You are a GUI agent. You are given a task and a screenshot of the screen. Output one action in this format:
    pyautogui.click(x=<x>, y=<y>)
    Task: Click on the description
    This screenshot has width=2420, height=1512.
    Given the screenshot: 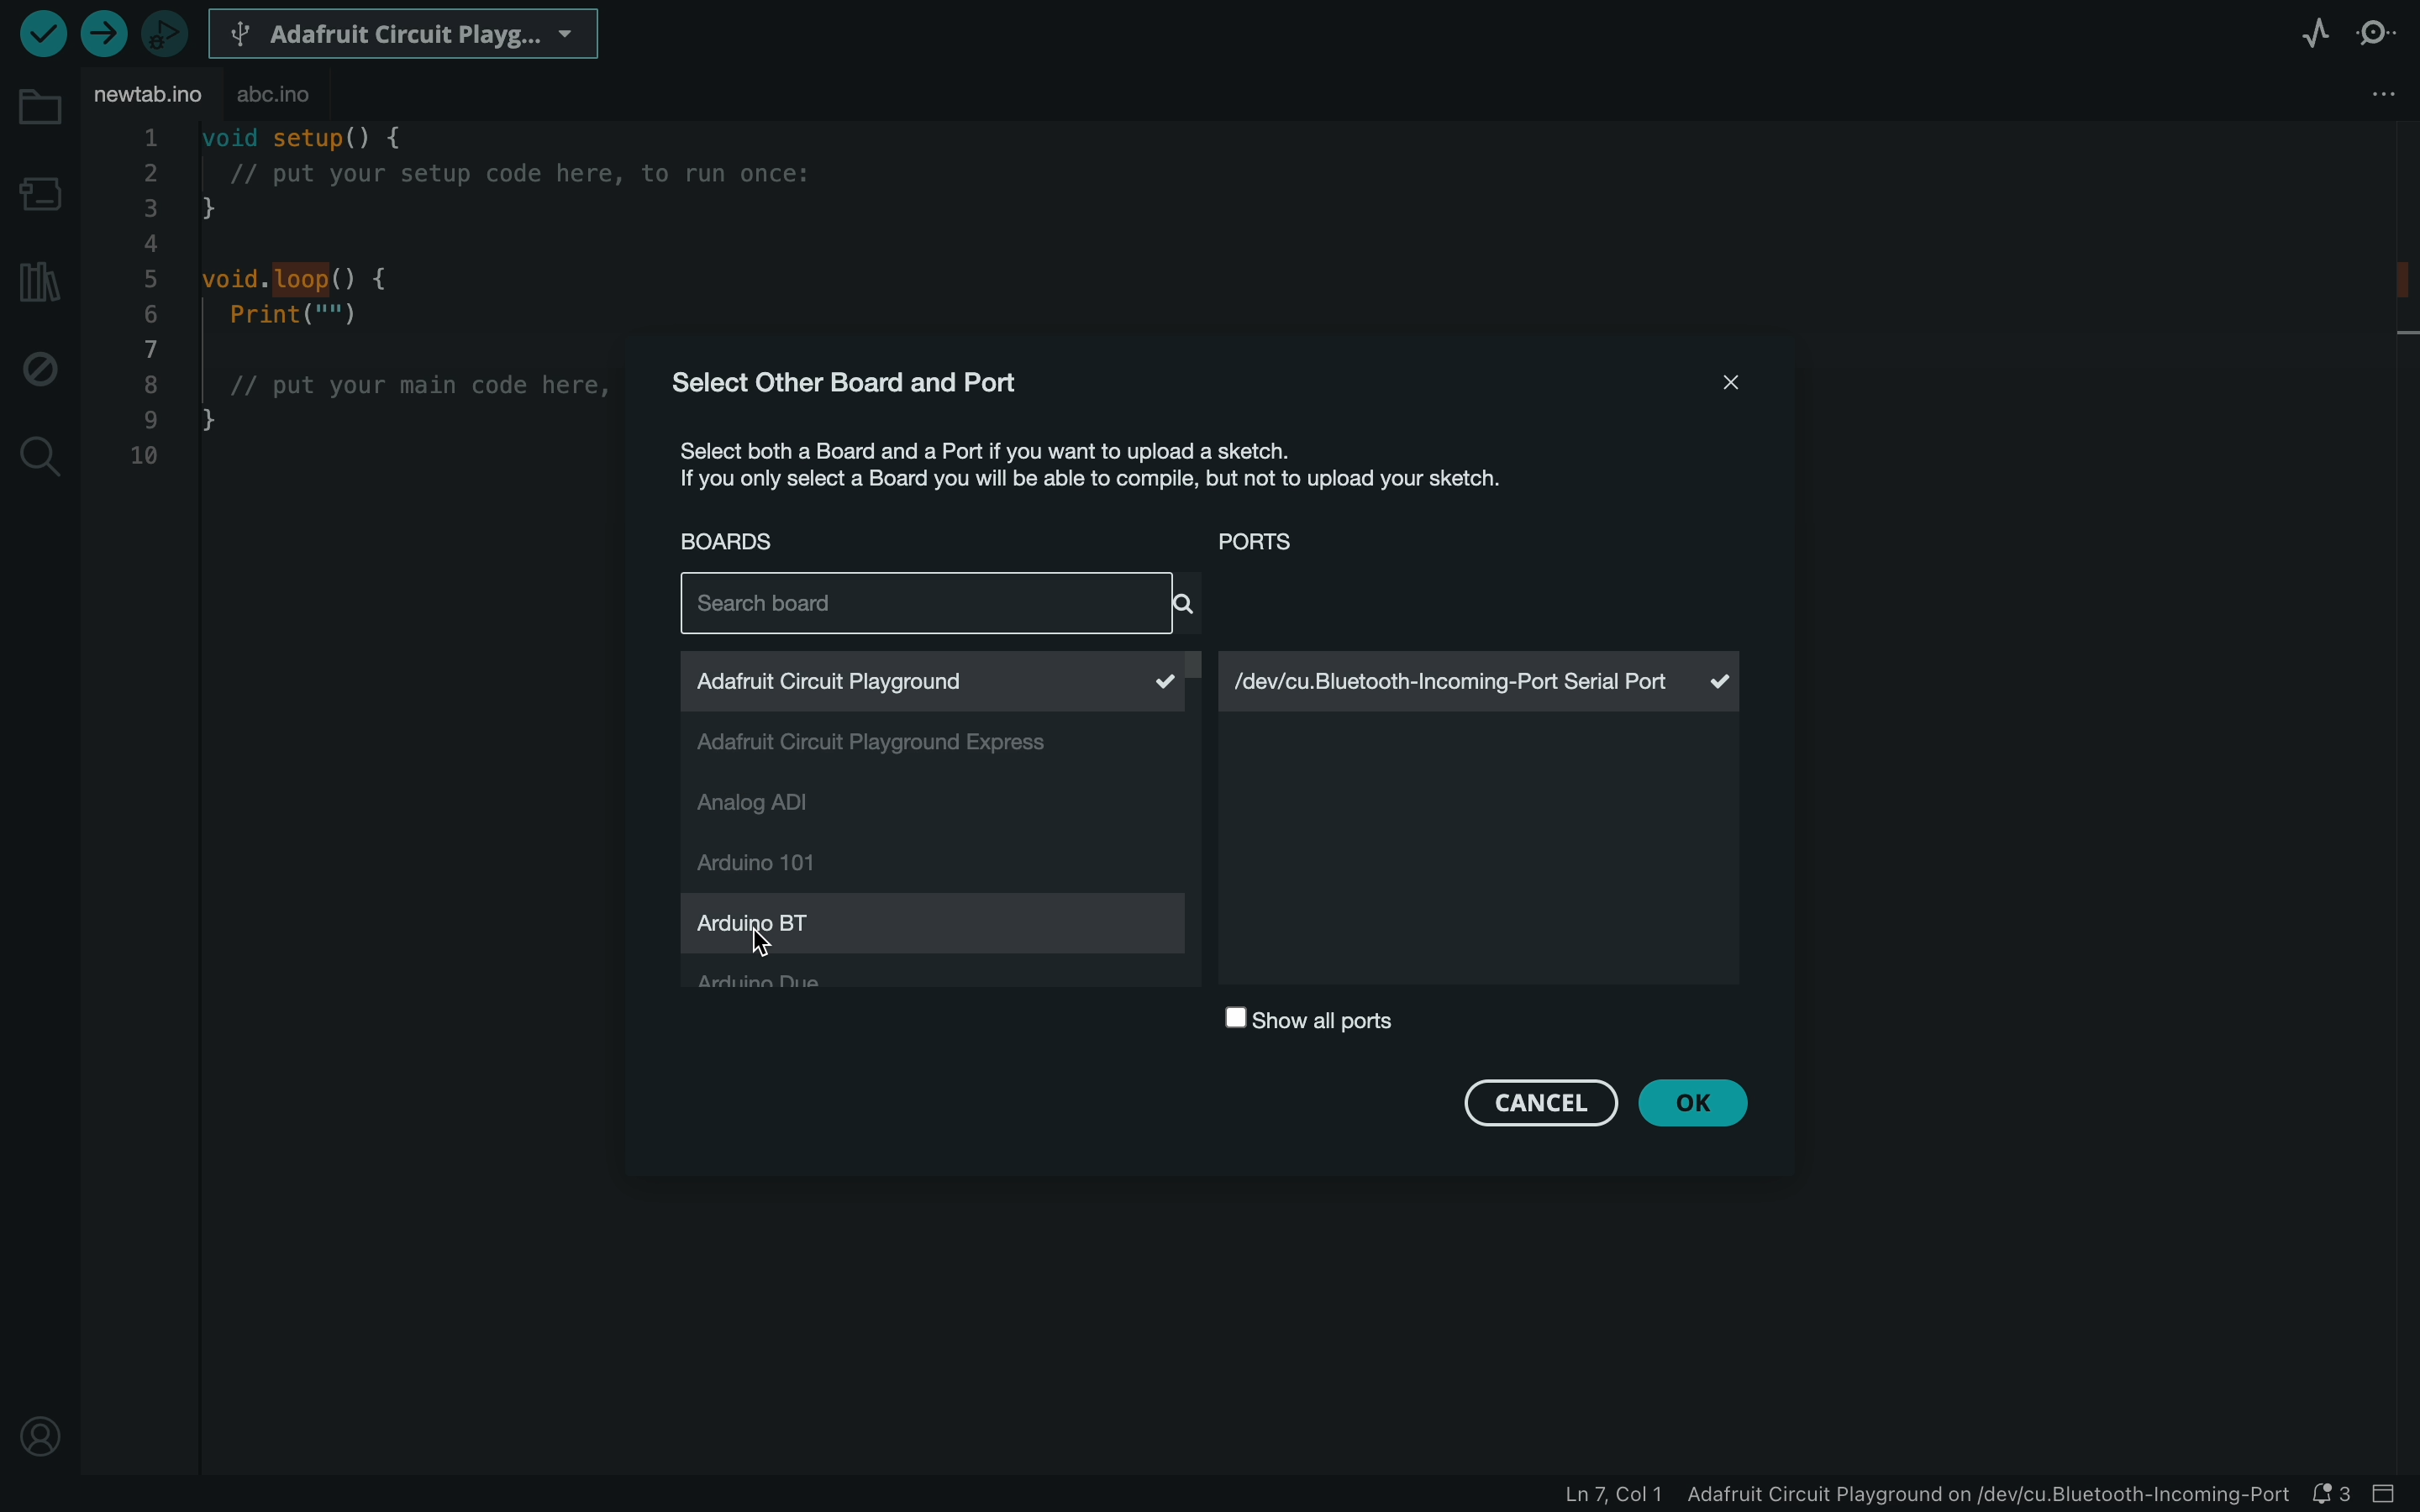 What is the action you would take?
    pyautogui.click(x=1129, y=473)
    